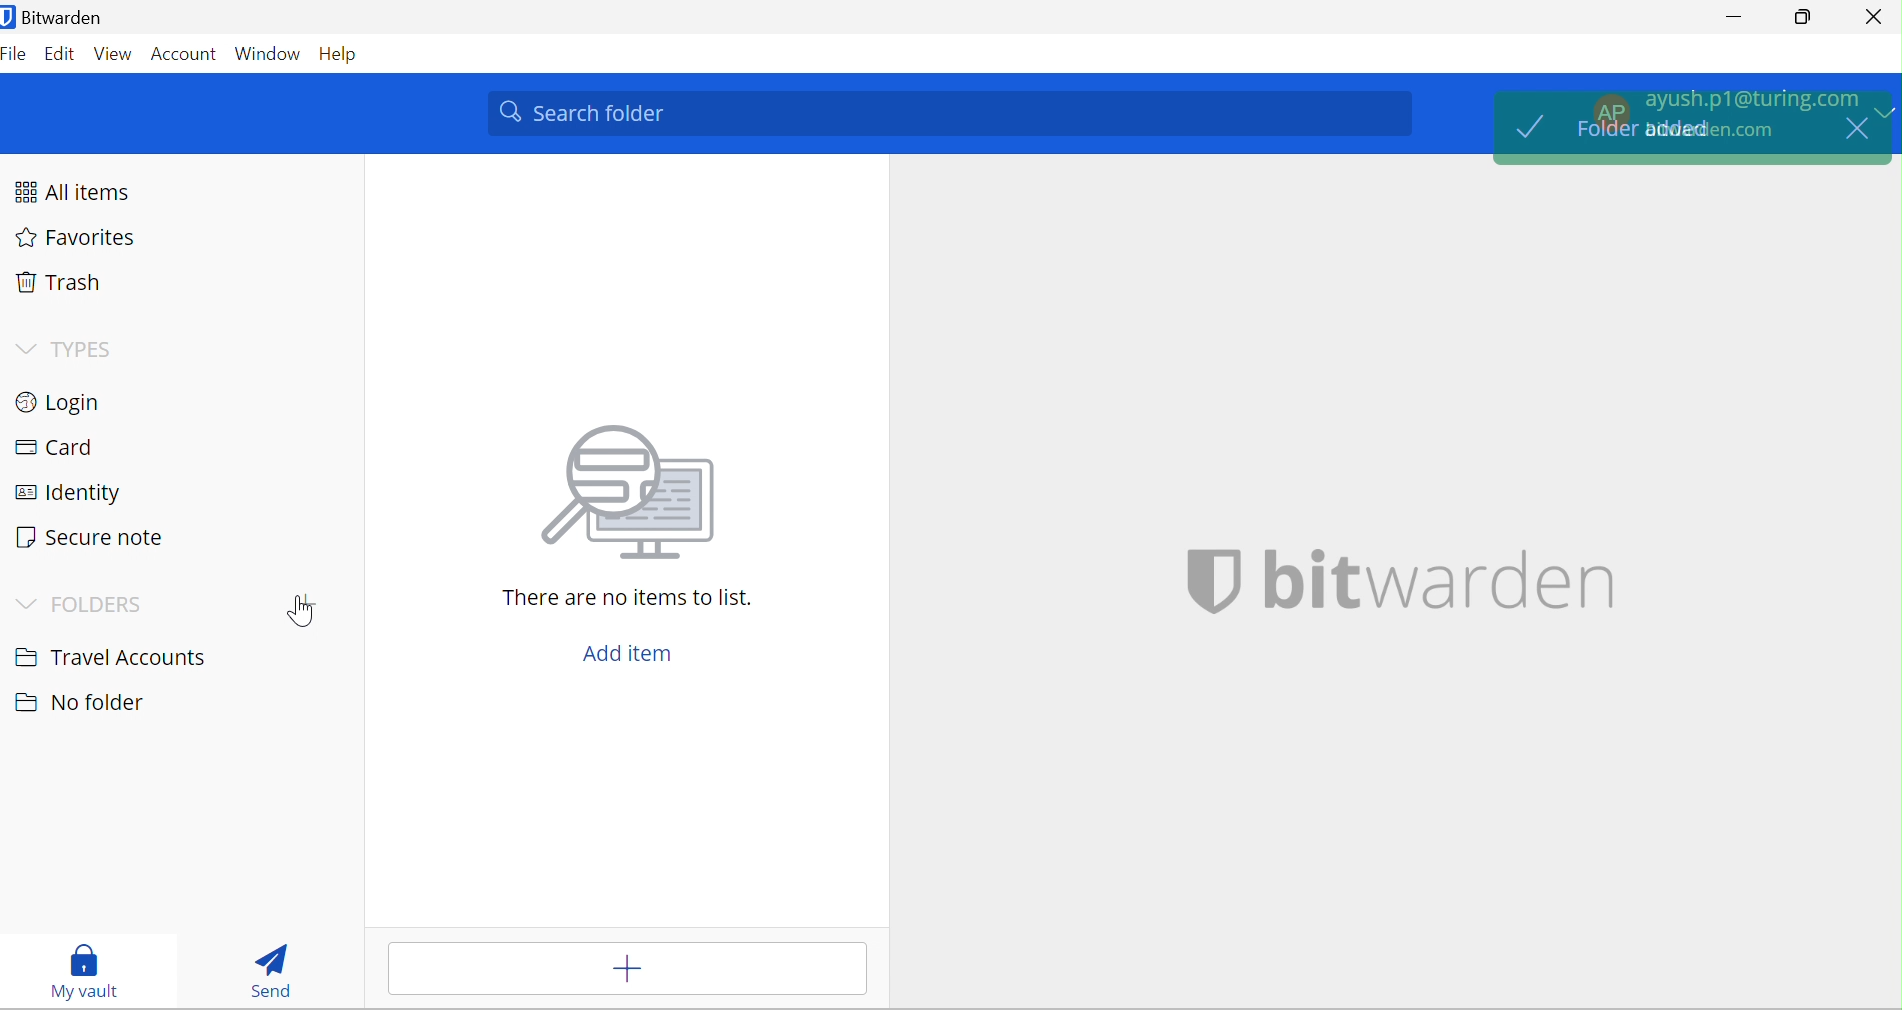 The height and width of the screenshot is (1010, 1902). What do you see at coordinates (1750, 95) in the screenshot?
I see `ayush.p1@turing.com` at bounding box center [1750, 95].